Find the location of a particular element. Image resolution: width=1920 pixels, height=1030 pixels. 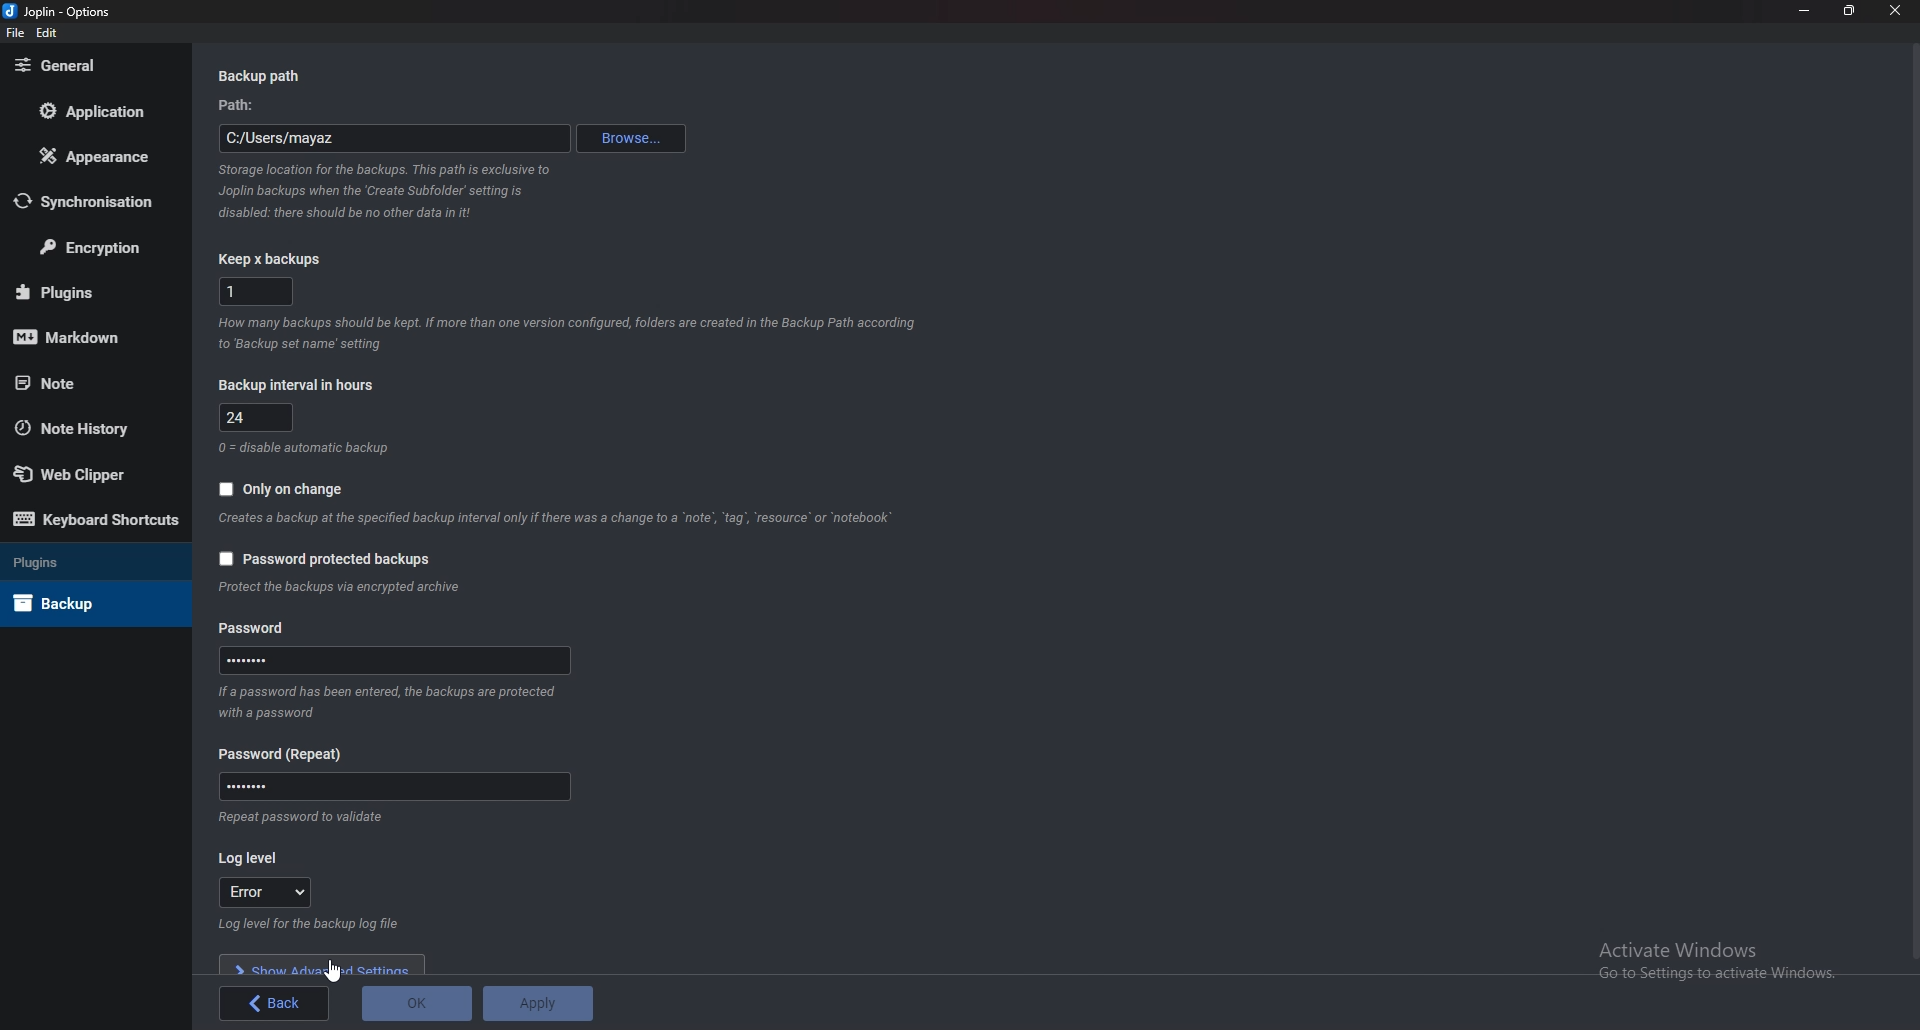

Application is located at coordinates (102, 111).